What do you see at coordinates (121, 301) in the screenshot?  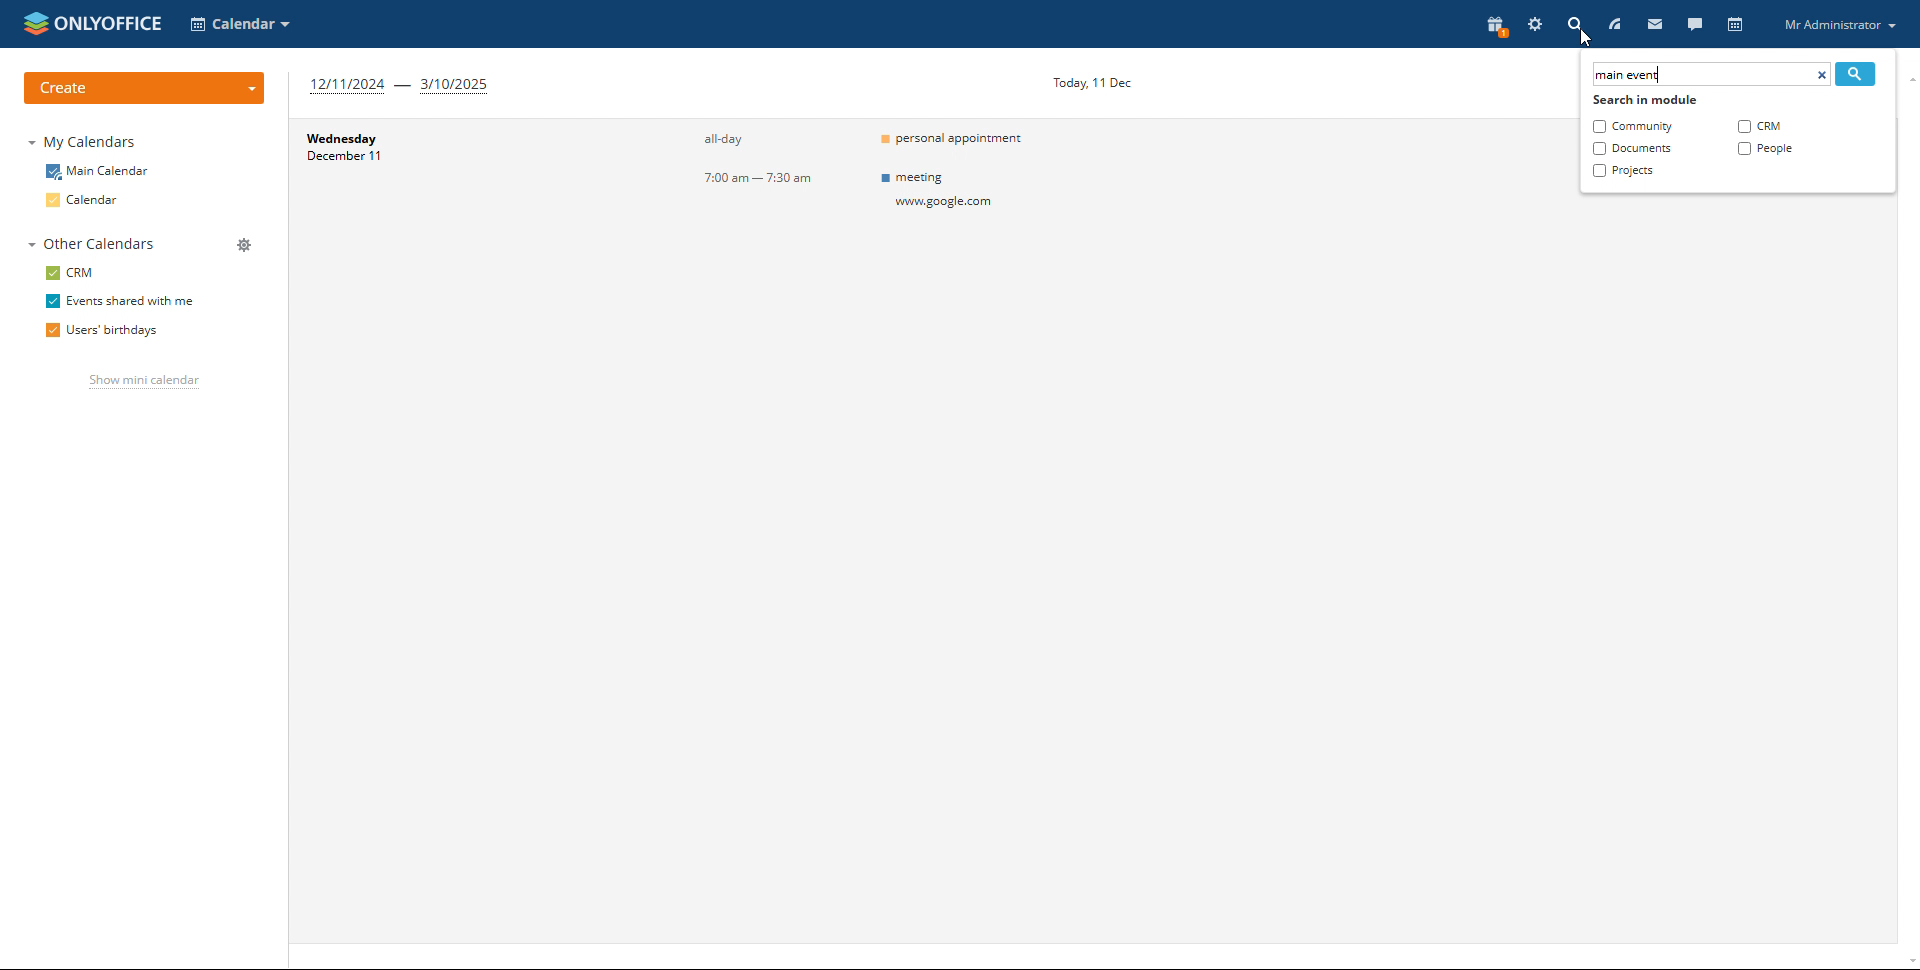 I see `events shared with me` at bounding box center [121, 301].